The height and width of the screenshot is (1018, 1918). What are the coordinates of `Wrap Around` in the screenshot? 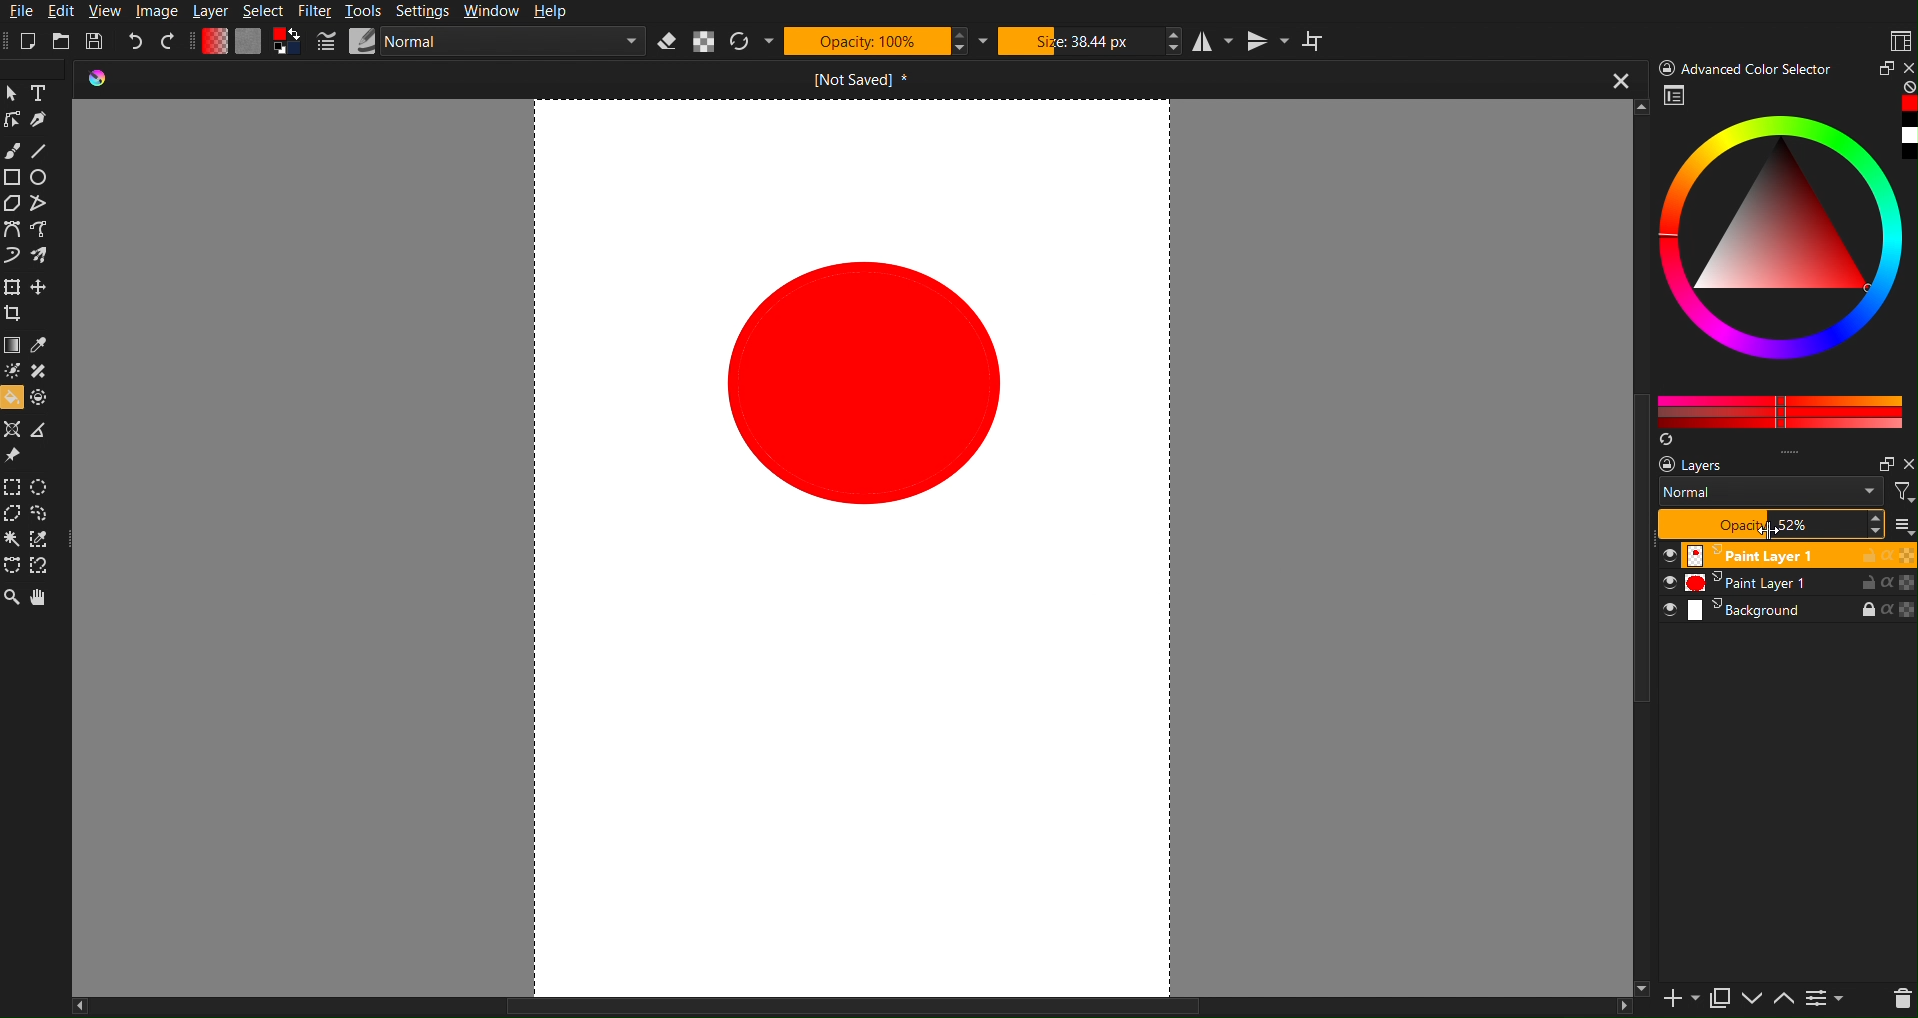 It's located at (1316, 45).